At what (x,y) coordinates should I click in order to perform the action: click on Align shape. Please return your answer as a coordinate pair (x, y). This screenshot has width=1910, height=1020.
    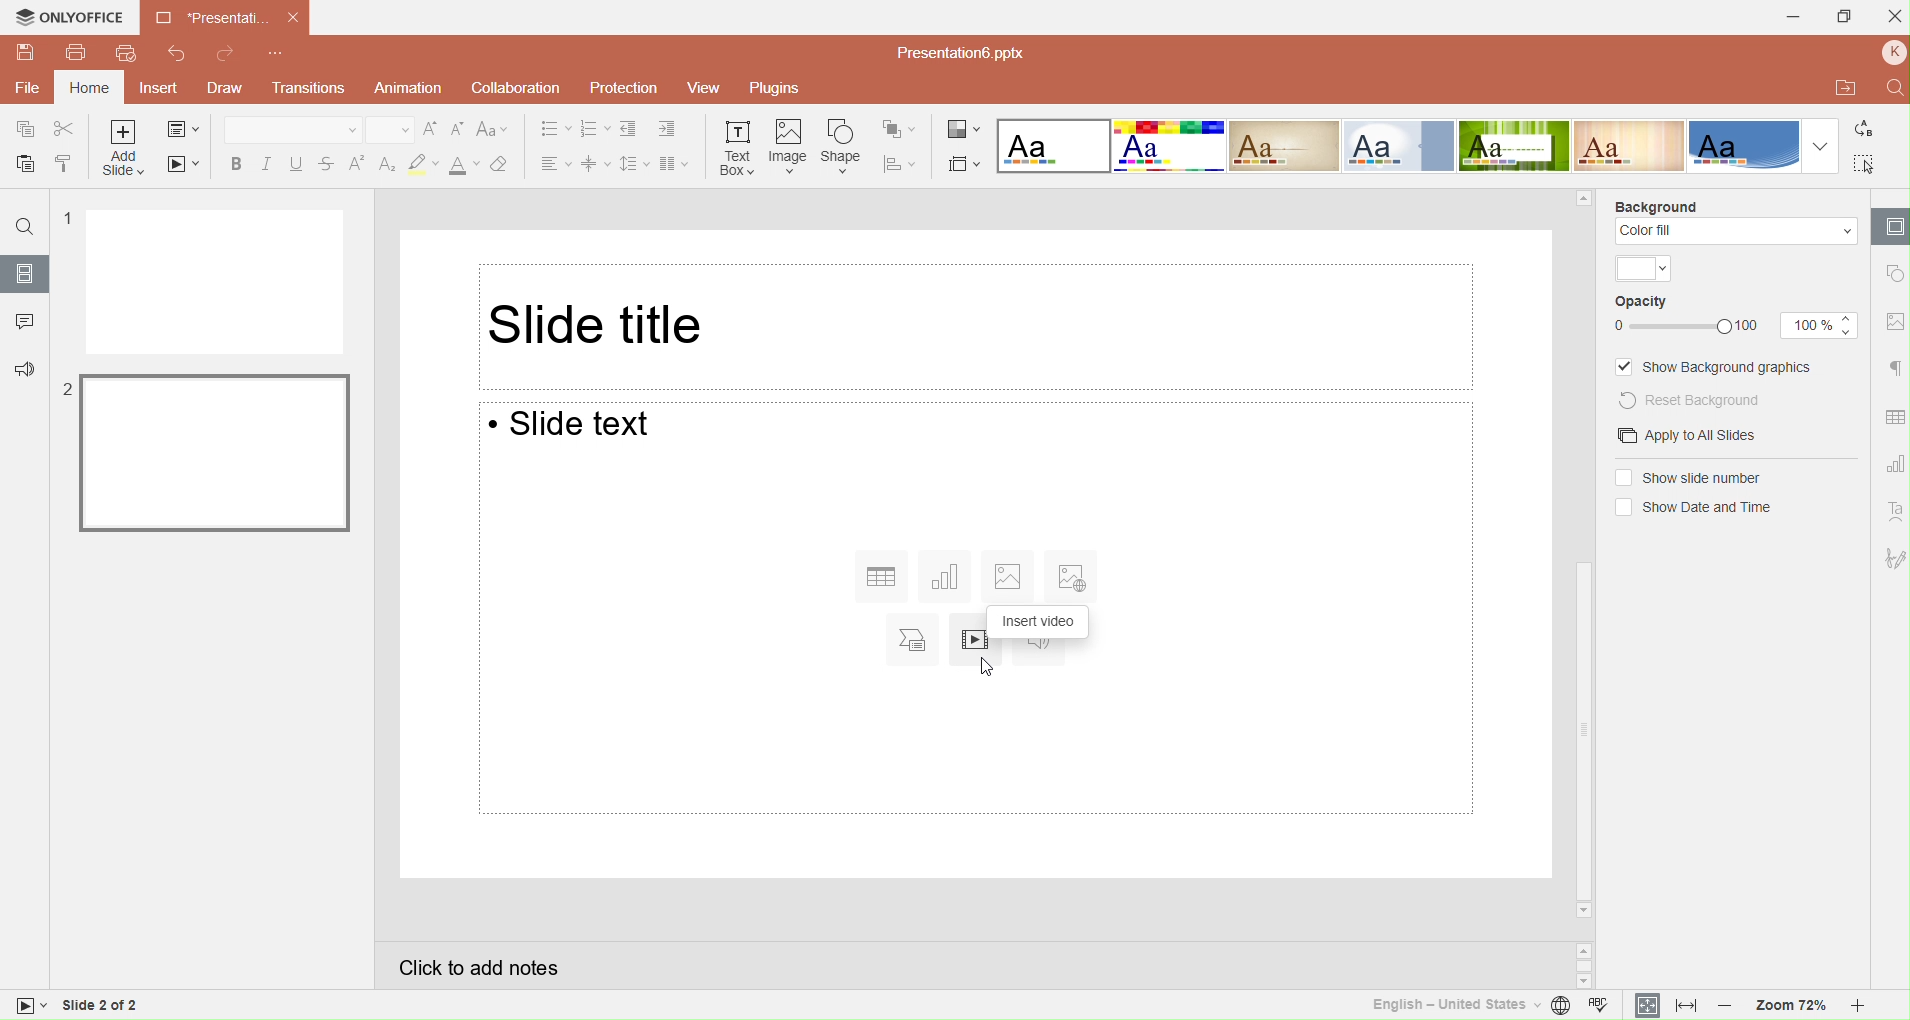
    Looking at the image, I should click on (902, 164).